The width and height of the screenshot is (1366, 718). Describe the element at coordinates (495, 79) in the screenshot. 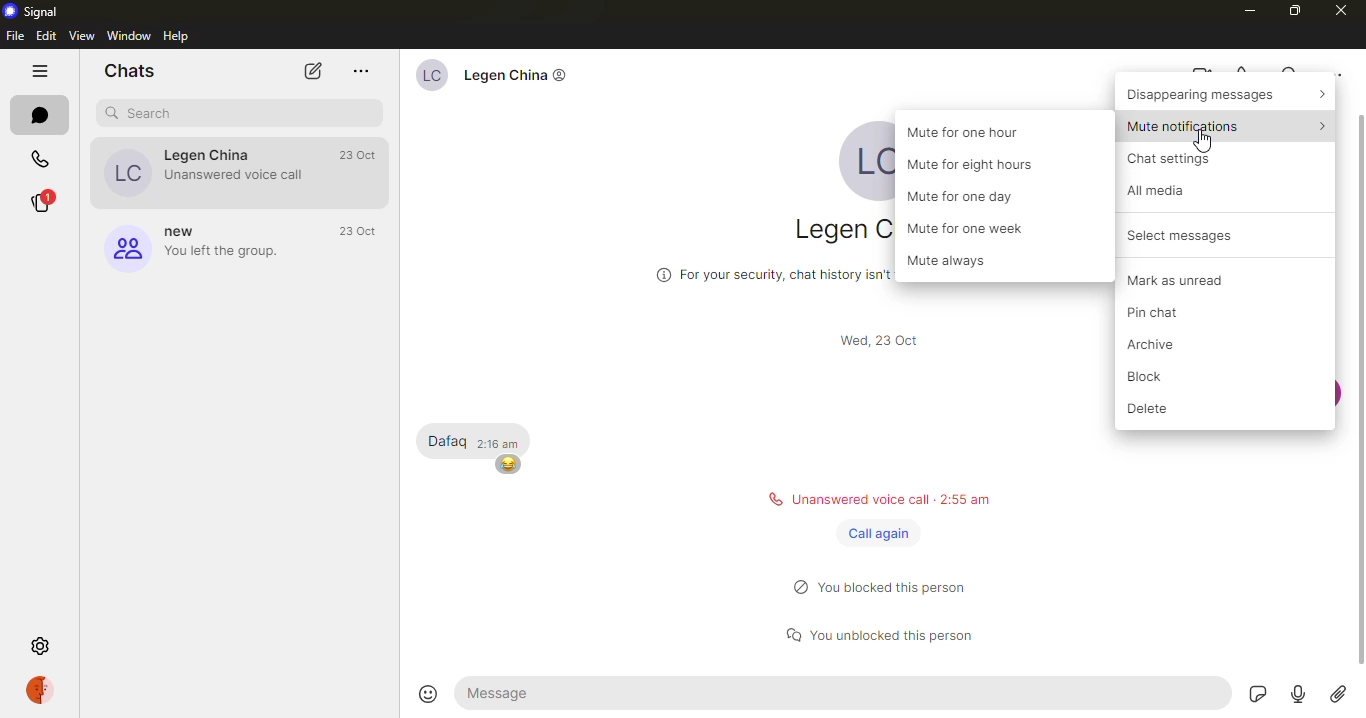

I see `contact` at that location.